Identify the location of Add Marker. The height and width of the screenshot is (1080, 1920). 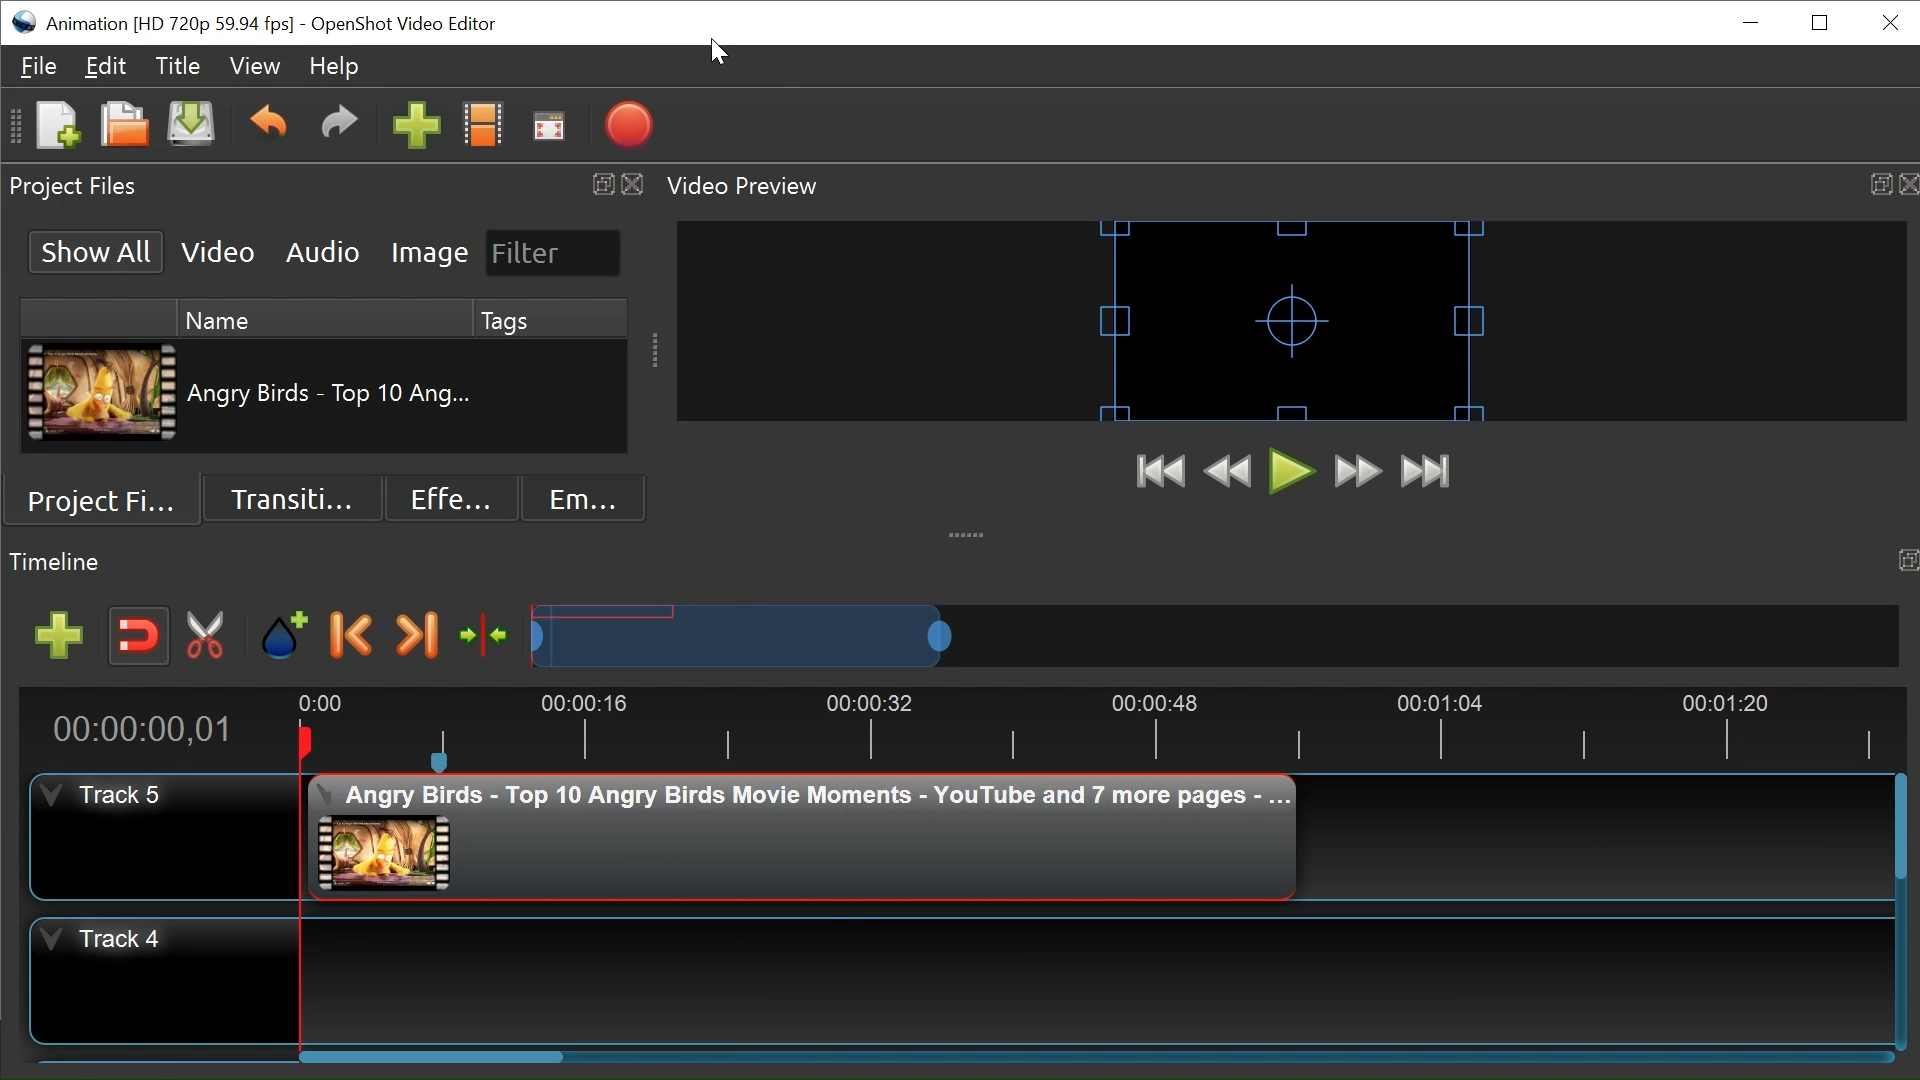
(284, 636).